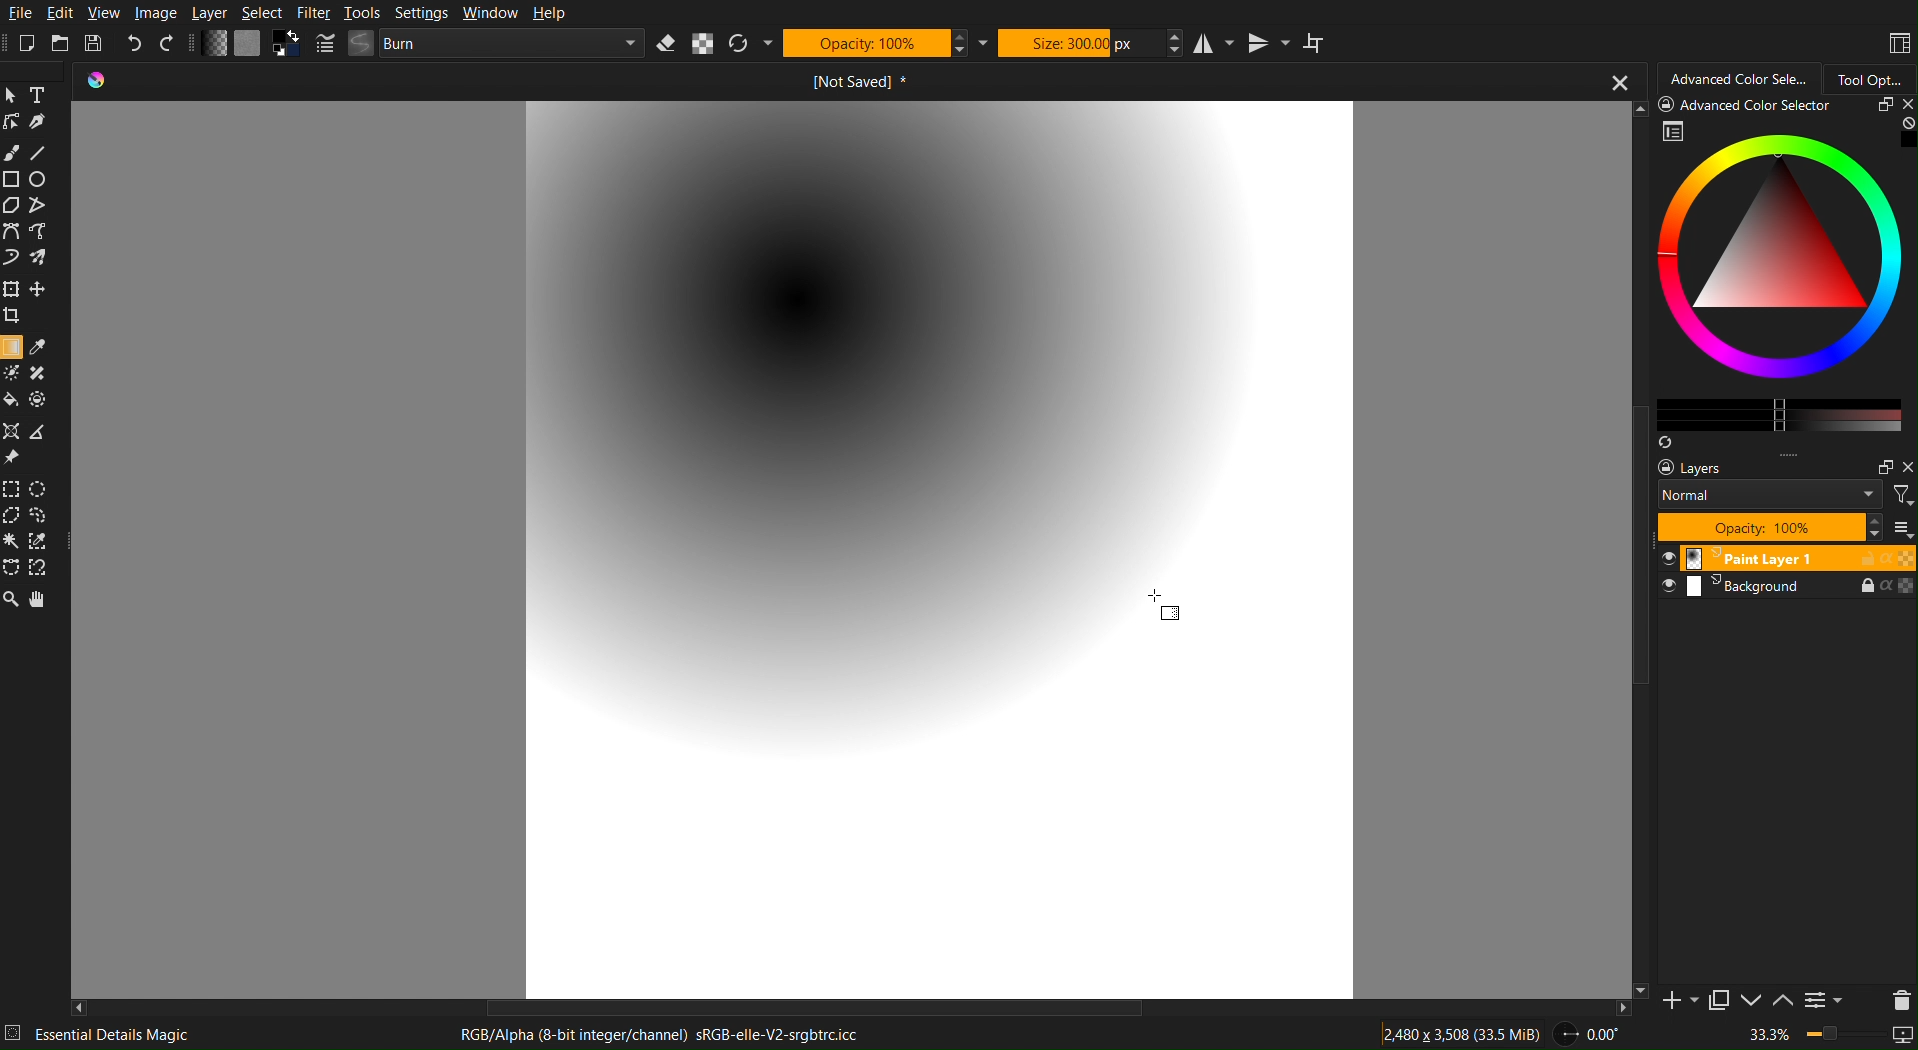 This screenshot has width=1918, height=1050. What do you see at coordinates (1674, 1007) in the screenshot?
I see `Add Slide` at bounding box center [1674, 1007].